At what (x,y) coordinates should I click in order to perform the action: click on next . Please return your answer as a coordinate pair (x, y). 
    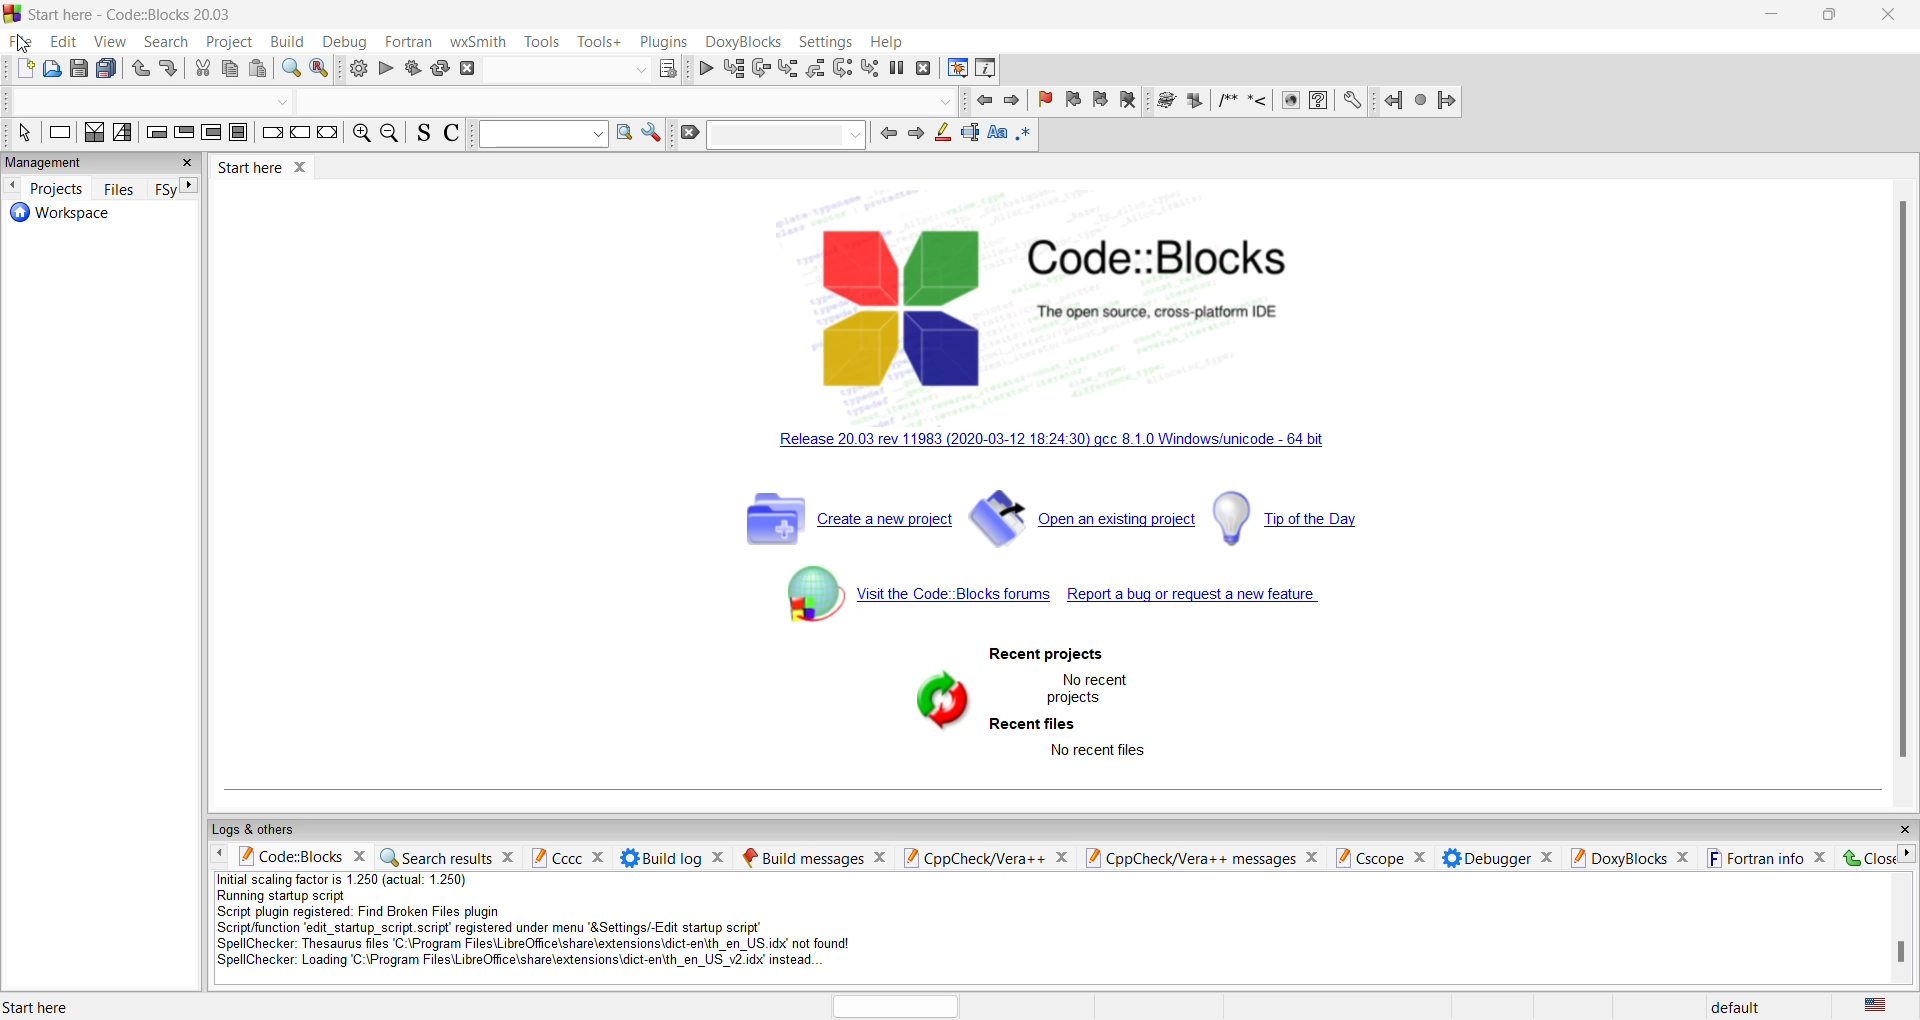
    Looking at the image, I should click on (1011, 105).